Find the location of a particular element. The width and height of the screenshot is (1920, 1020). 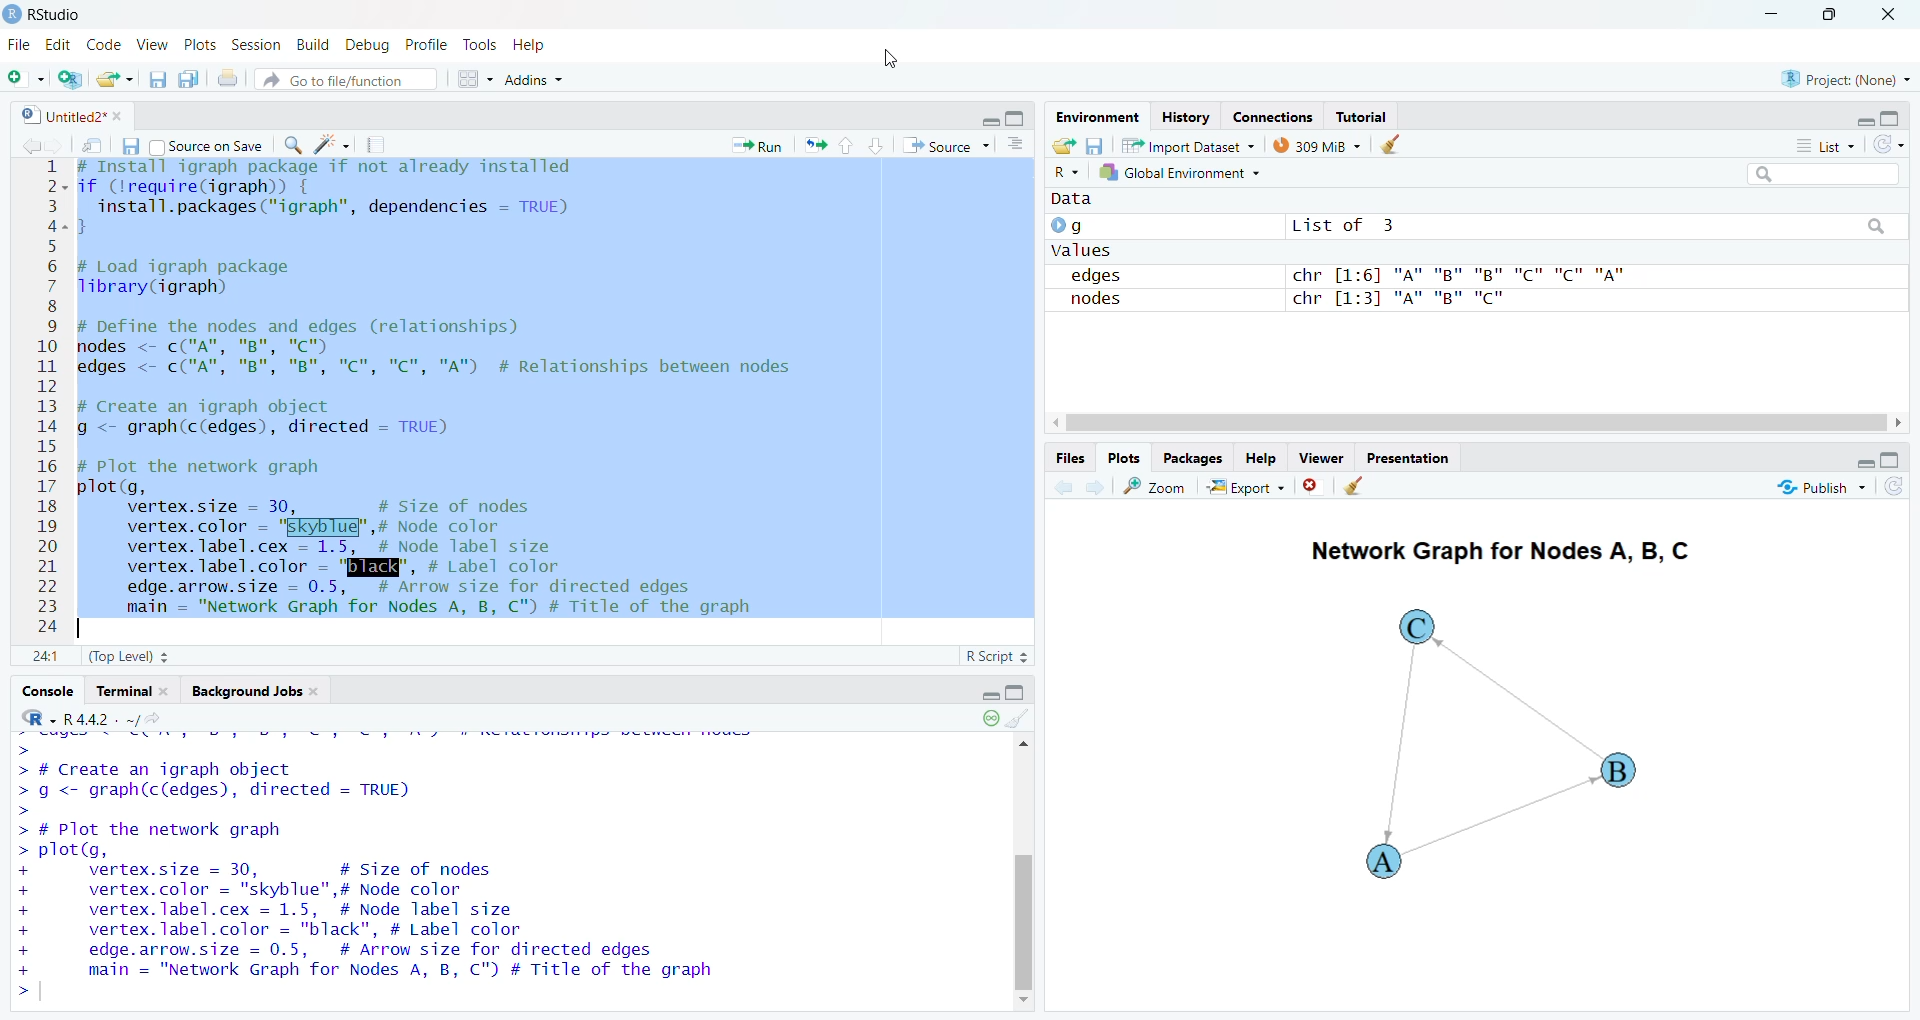

Run is located at coordinates (761, 145).